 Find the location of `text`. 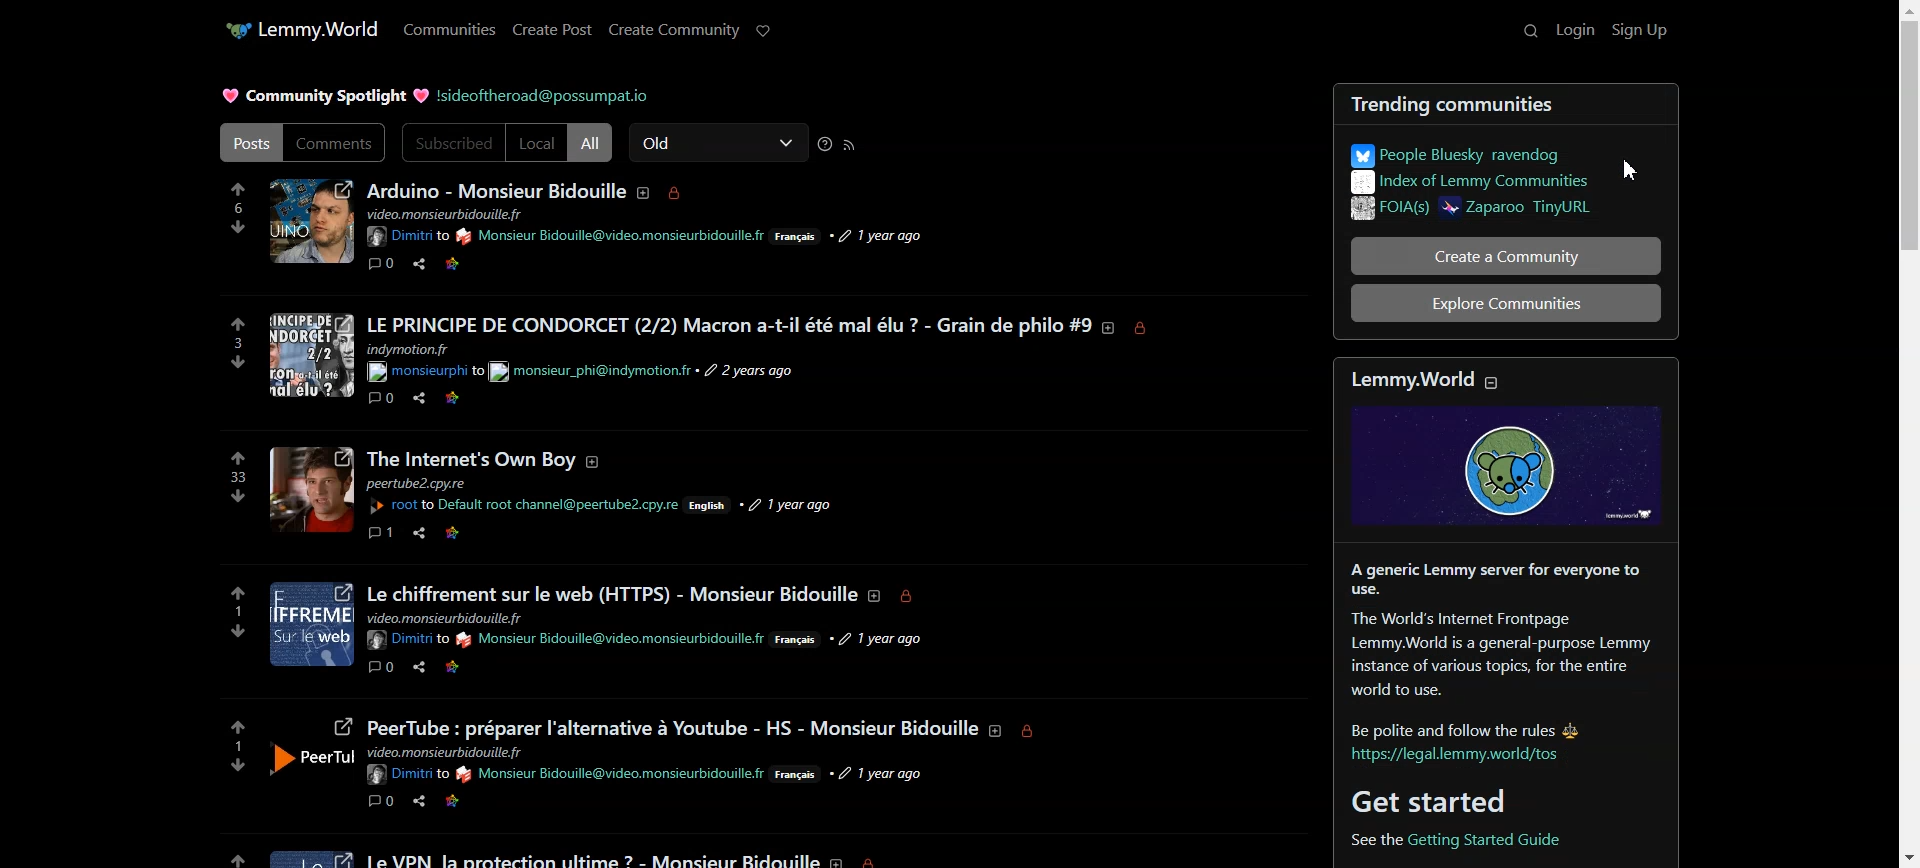

text is located at coordinates (444, 617).